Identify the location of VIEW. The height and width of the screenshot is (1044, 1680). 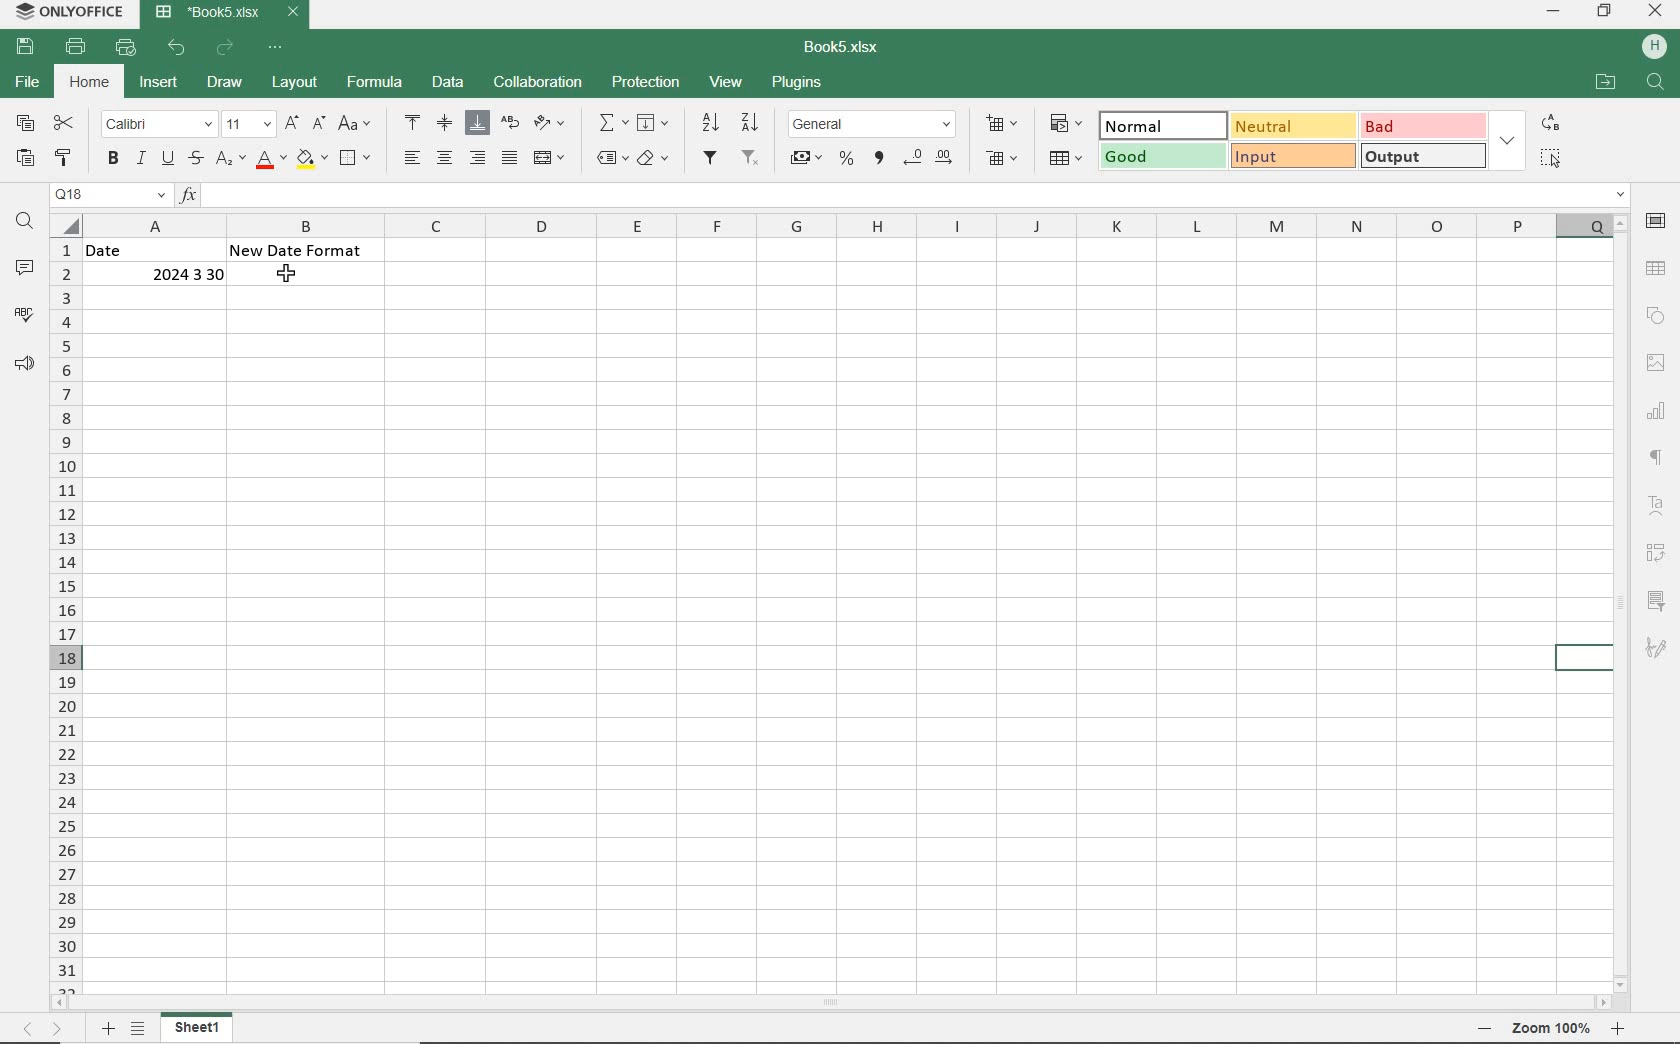
(726, 82).